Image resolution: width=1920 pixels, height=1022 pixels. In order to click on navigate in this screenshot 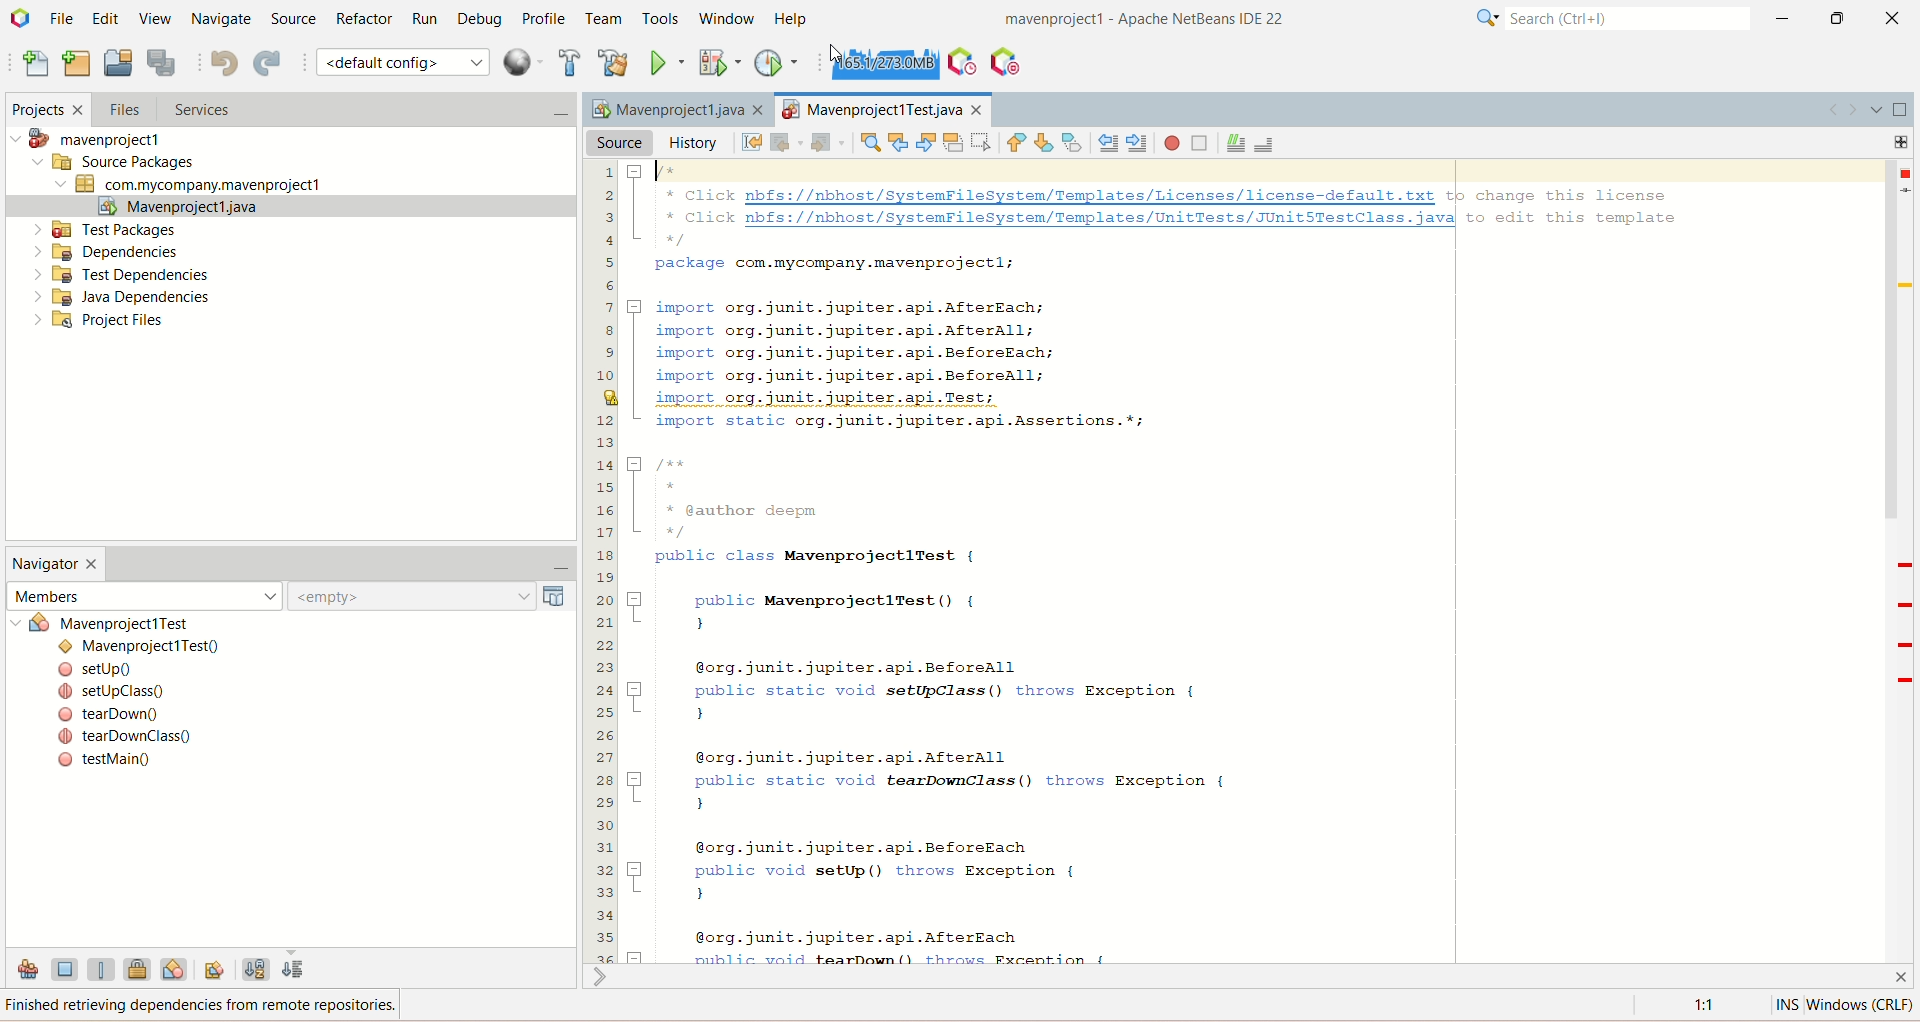, I will do `click(220, 20)`.